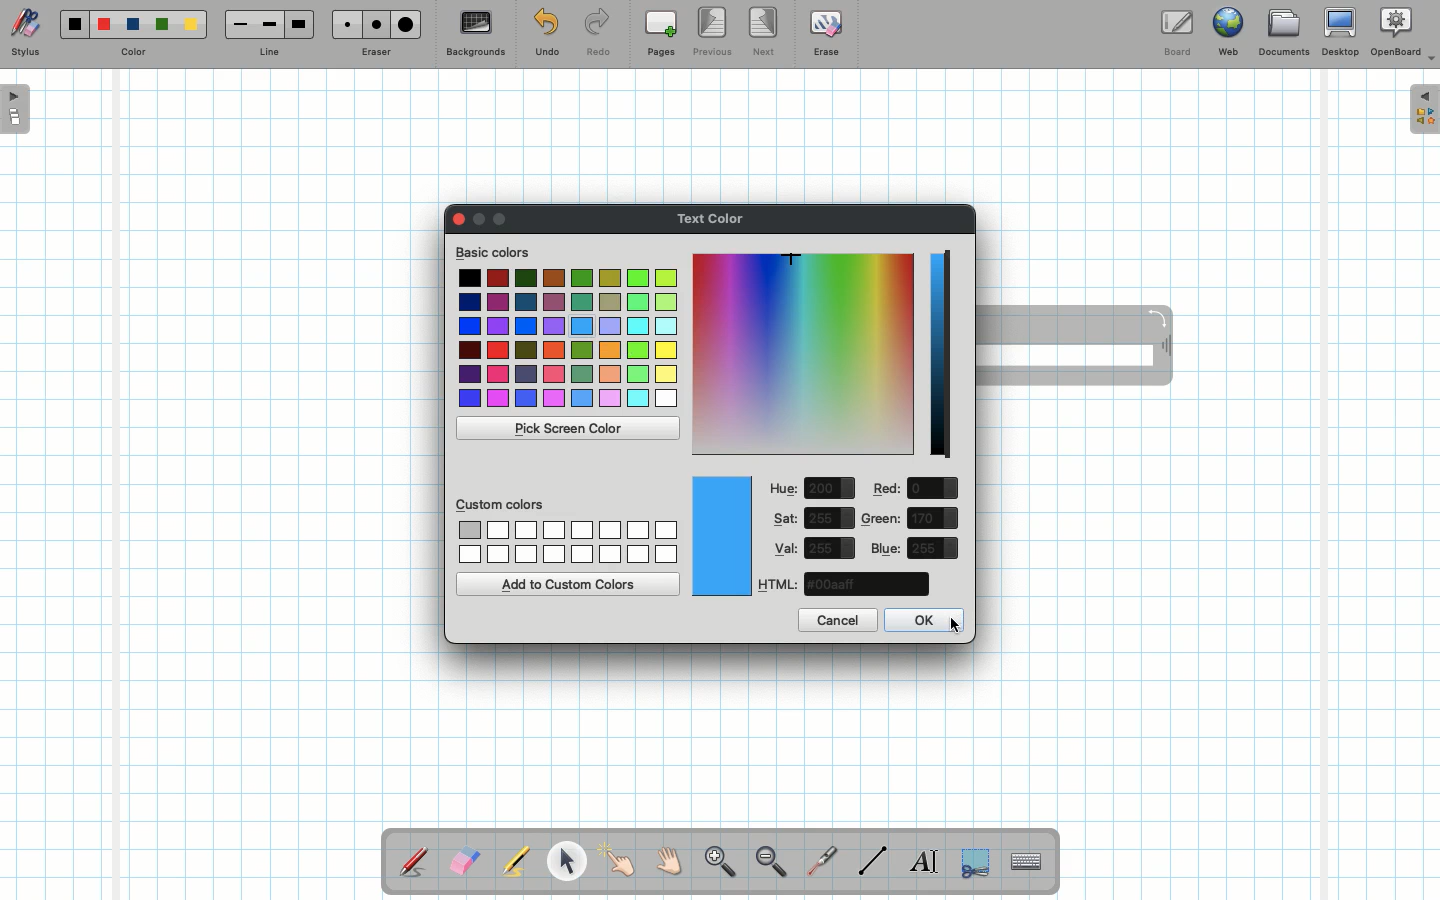 The image size is (1440, 900). Describe the element at coordinates (464, 863) in the screenshot. I see `Eraser` at that location.